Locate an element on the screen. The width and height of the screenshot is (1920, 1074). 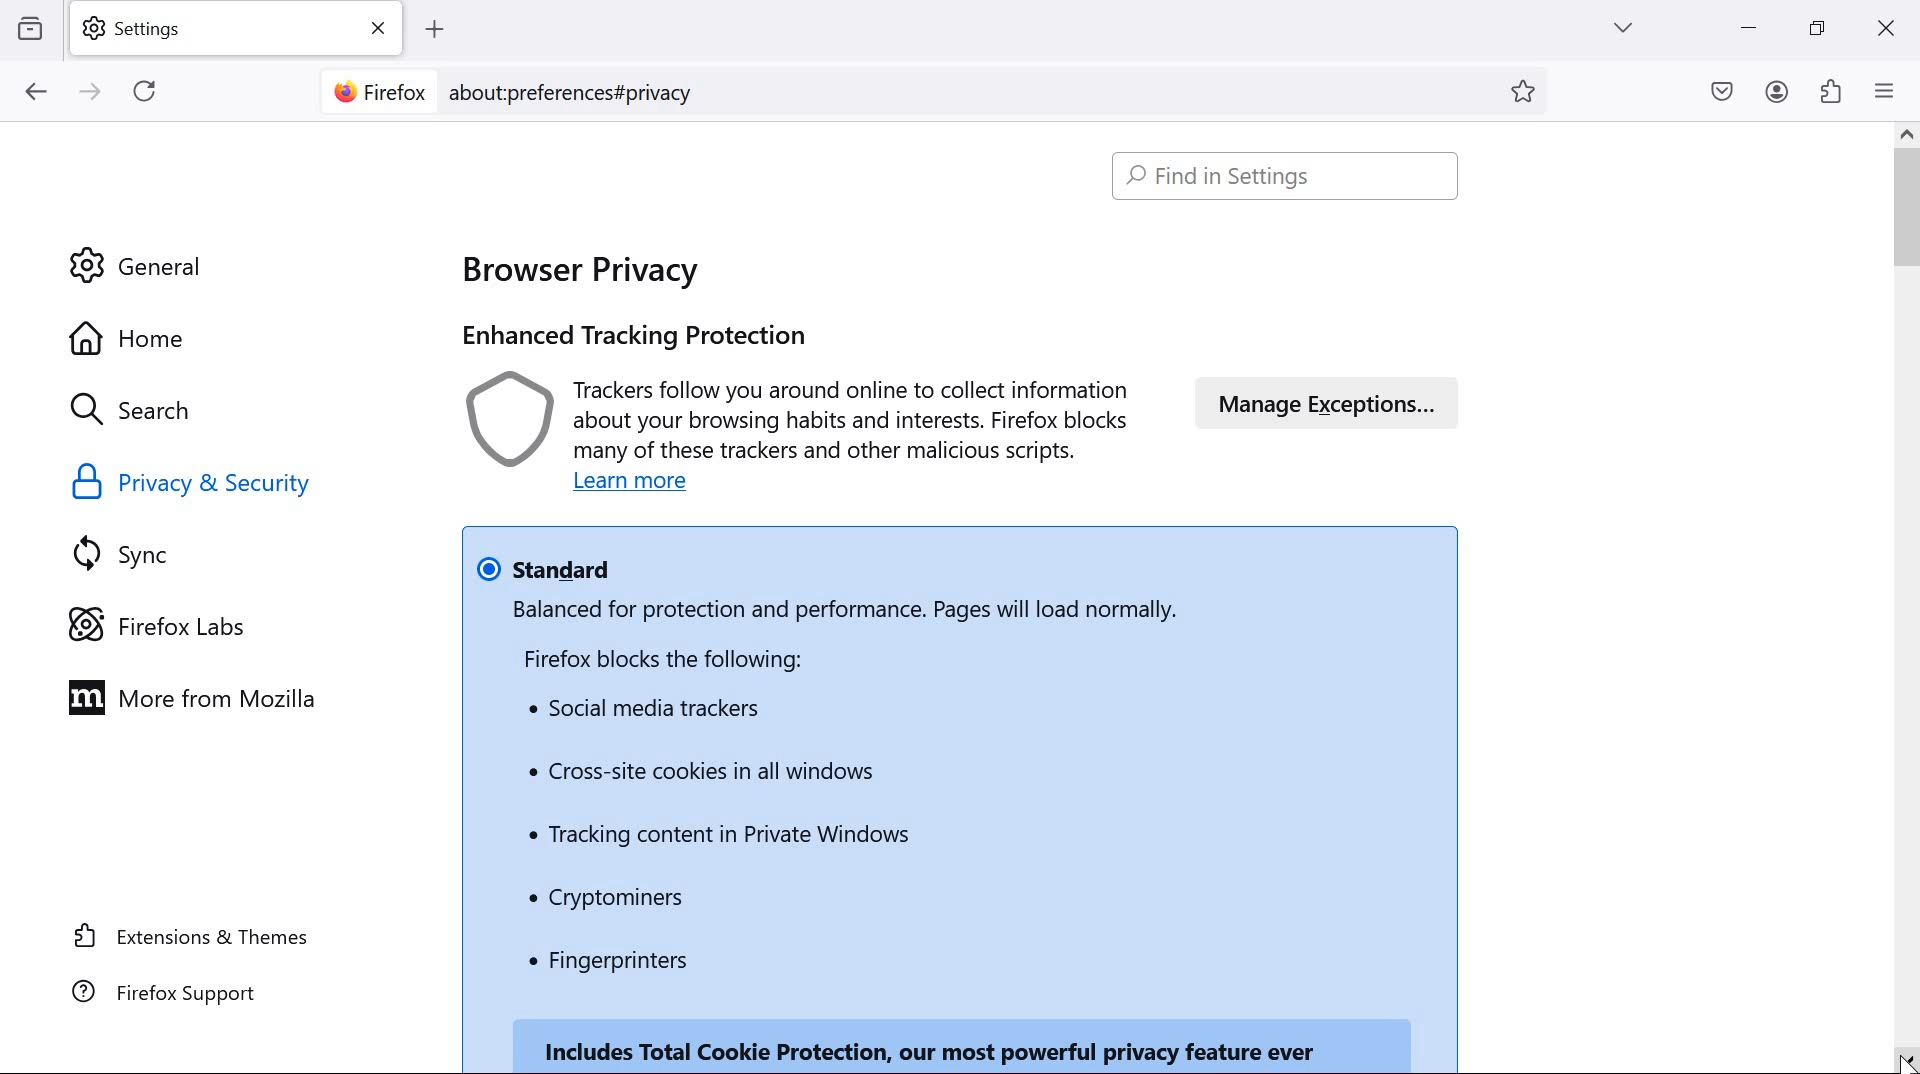
Firefox Labs is located at coordinates (174, 623).